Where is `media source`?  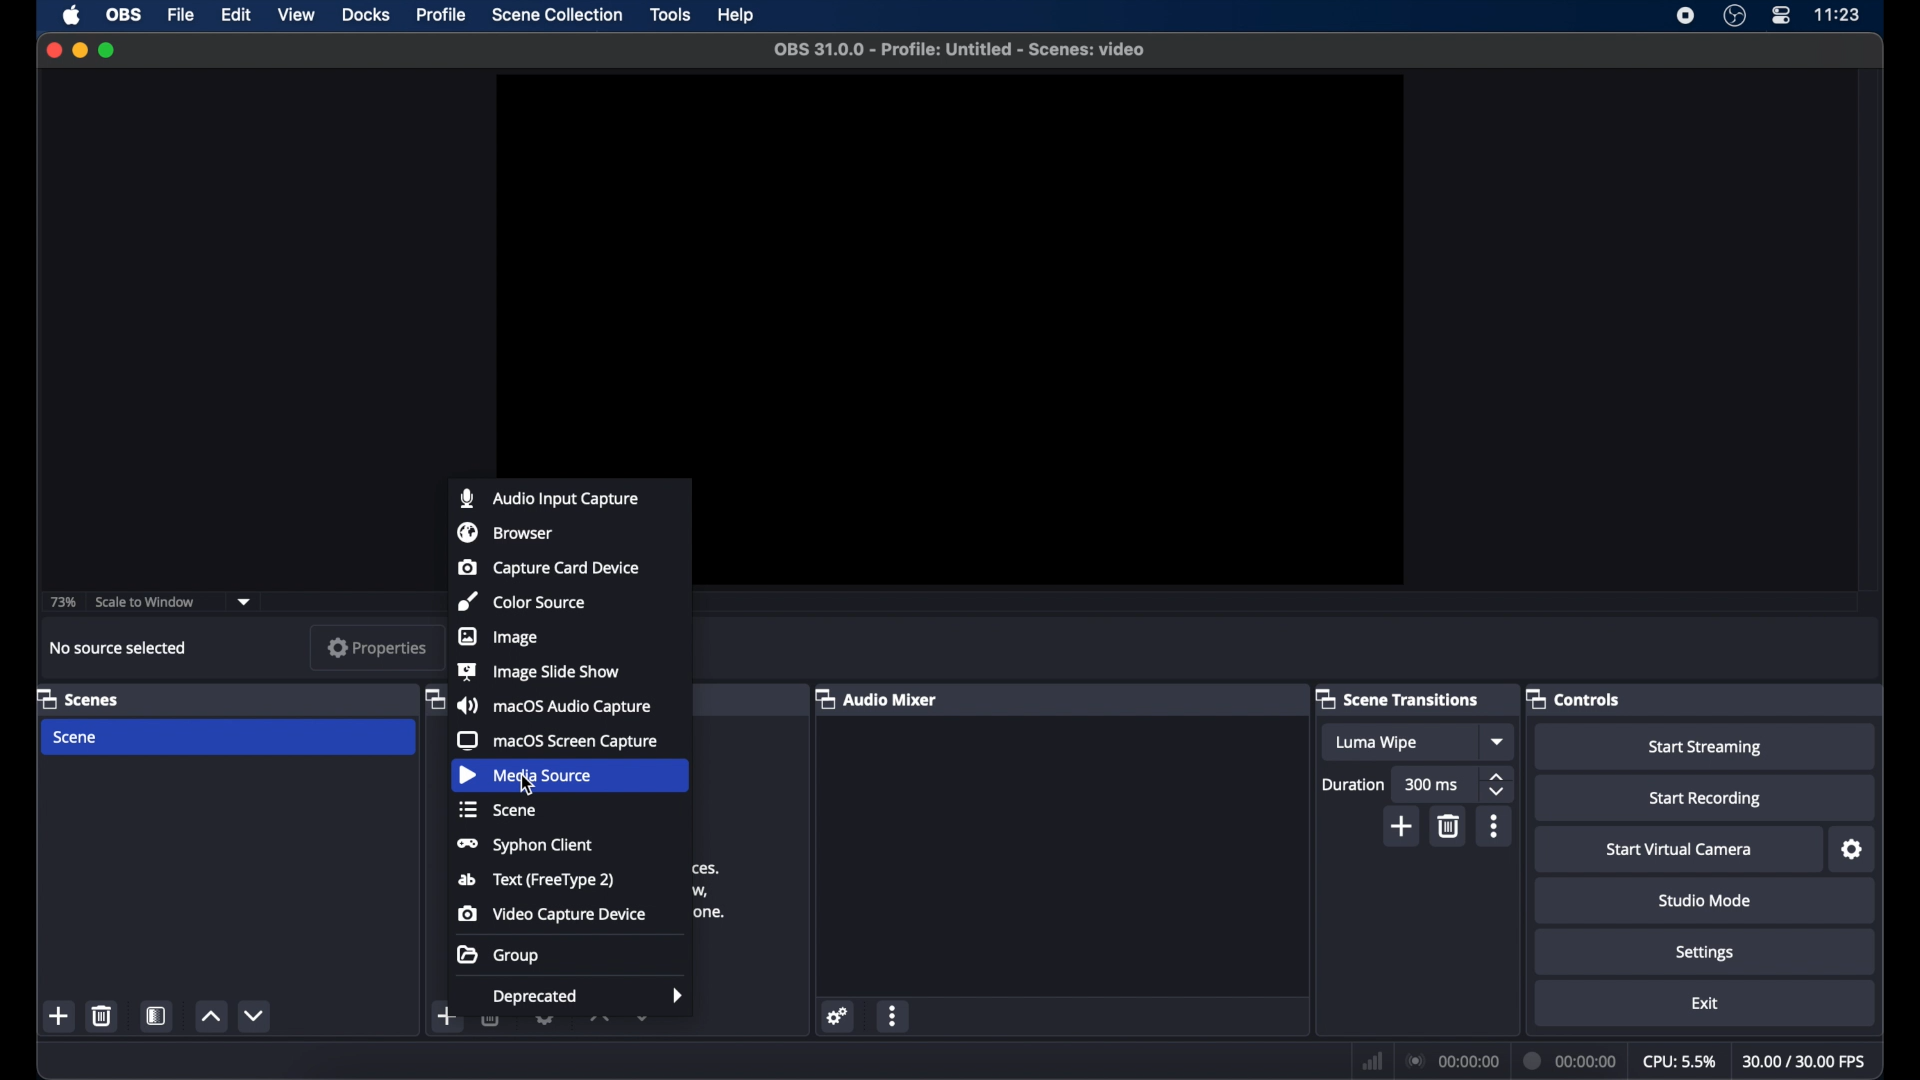 media source is located at coordinates (523, 775).